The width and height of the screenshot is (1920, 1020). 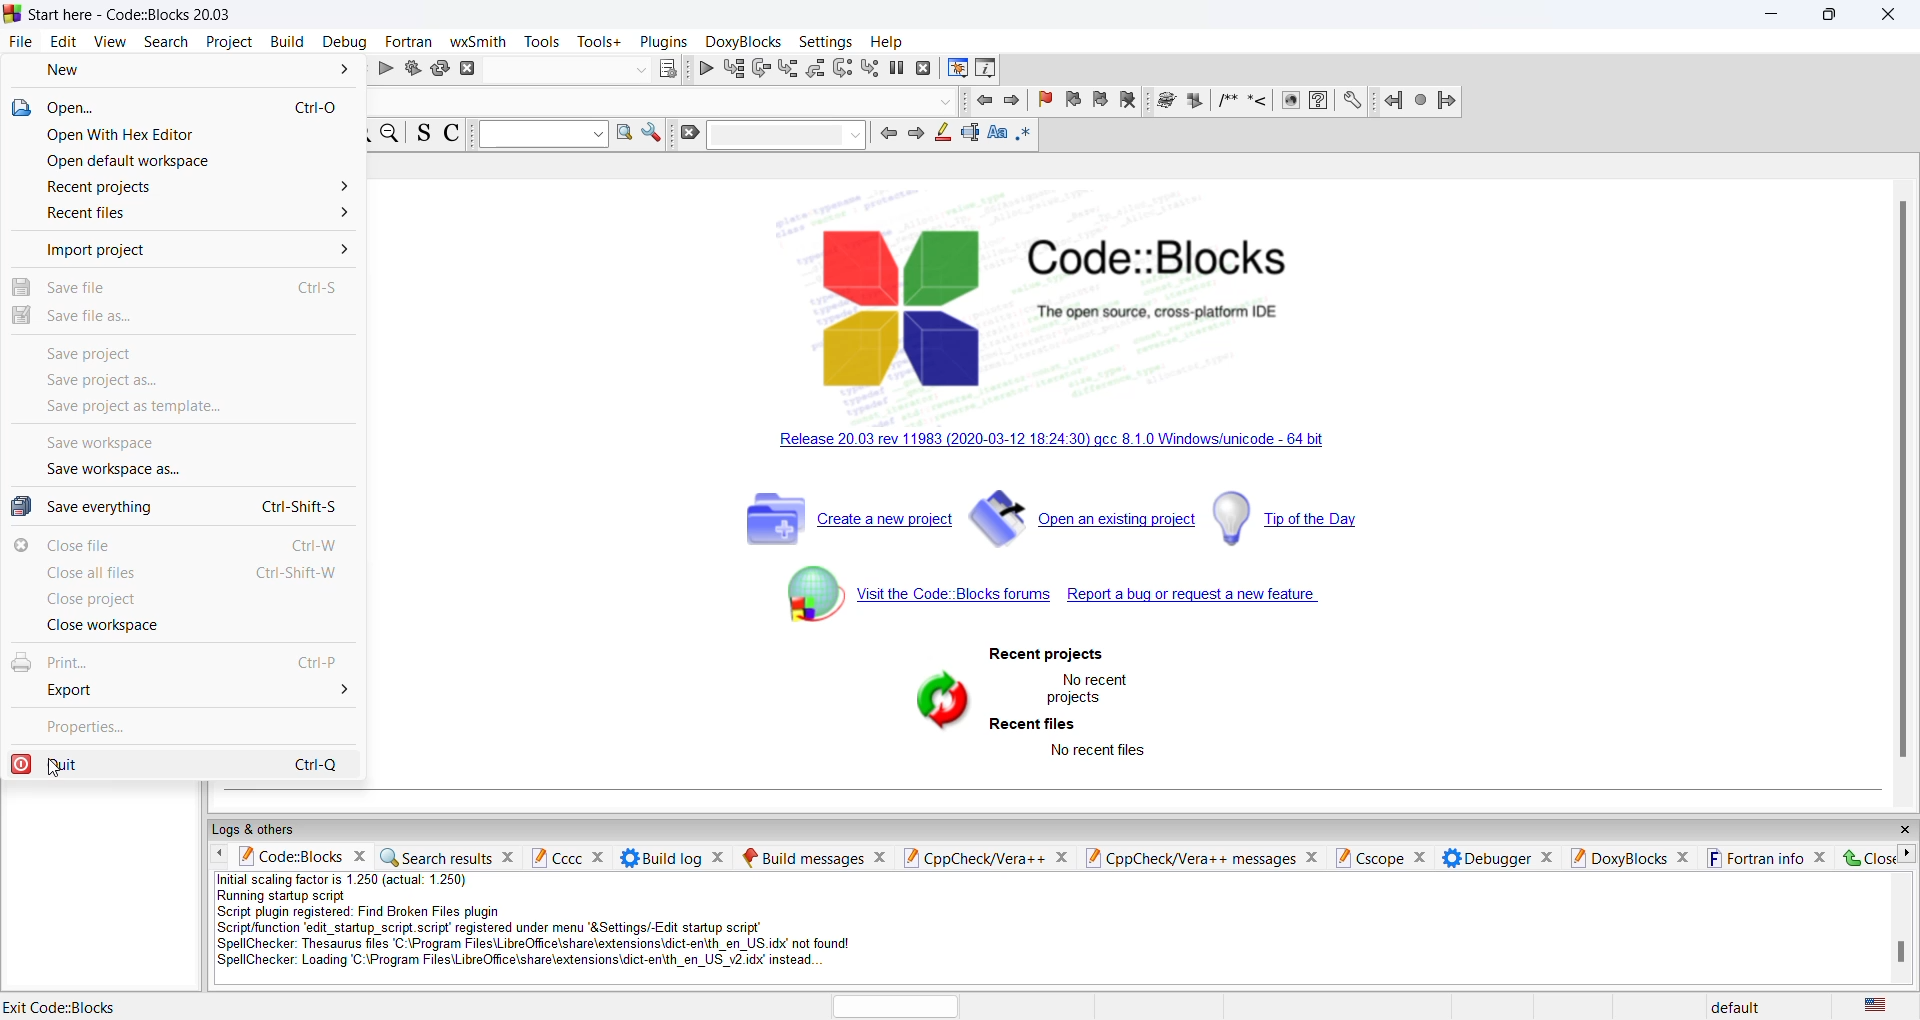 What do you see at coordinates (24, 763) in the screenshot?
I see `quit icon` at bounding box center [24, 763].